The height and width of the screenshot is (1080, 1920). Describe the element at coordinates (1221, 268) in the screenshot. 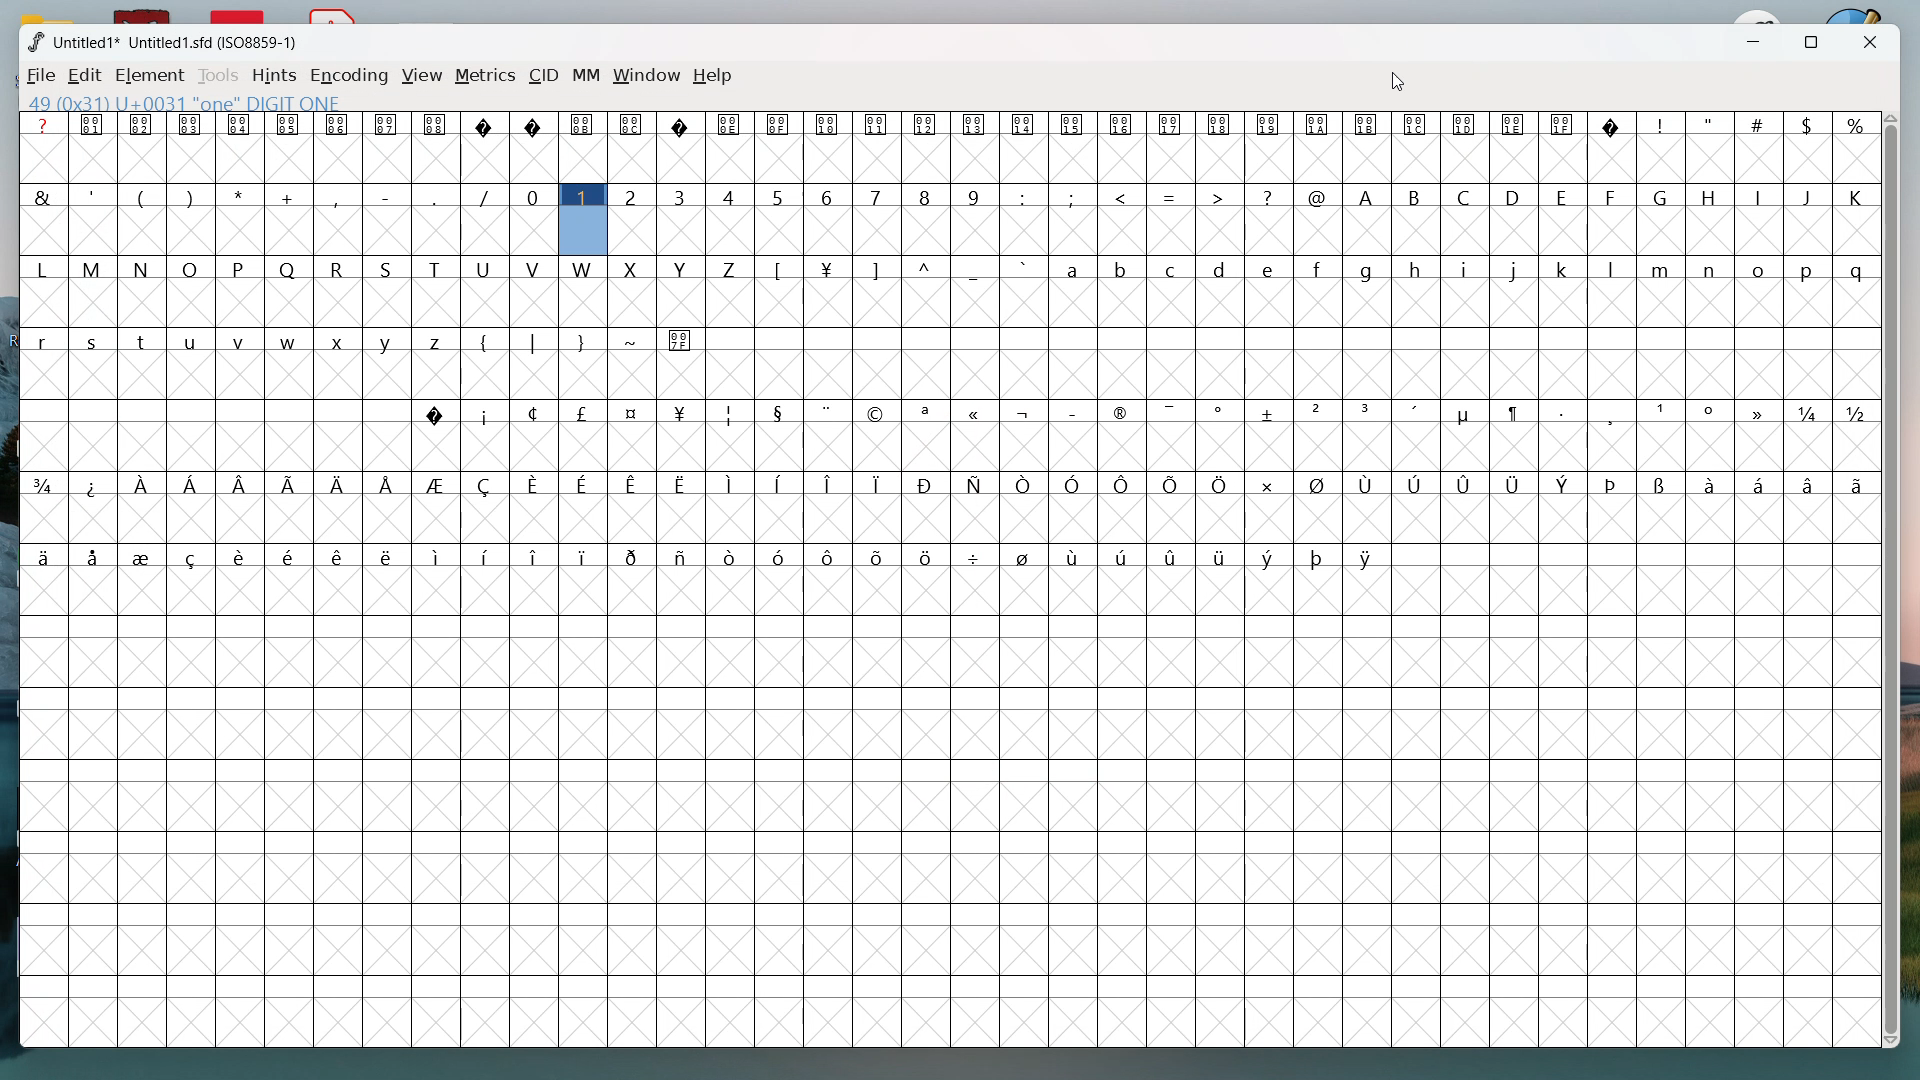

I see `d` at that location.